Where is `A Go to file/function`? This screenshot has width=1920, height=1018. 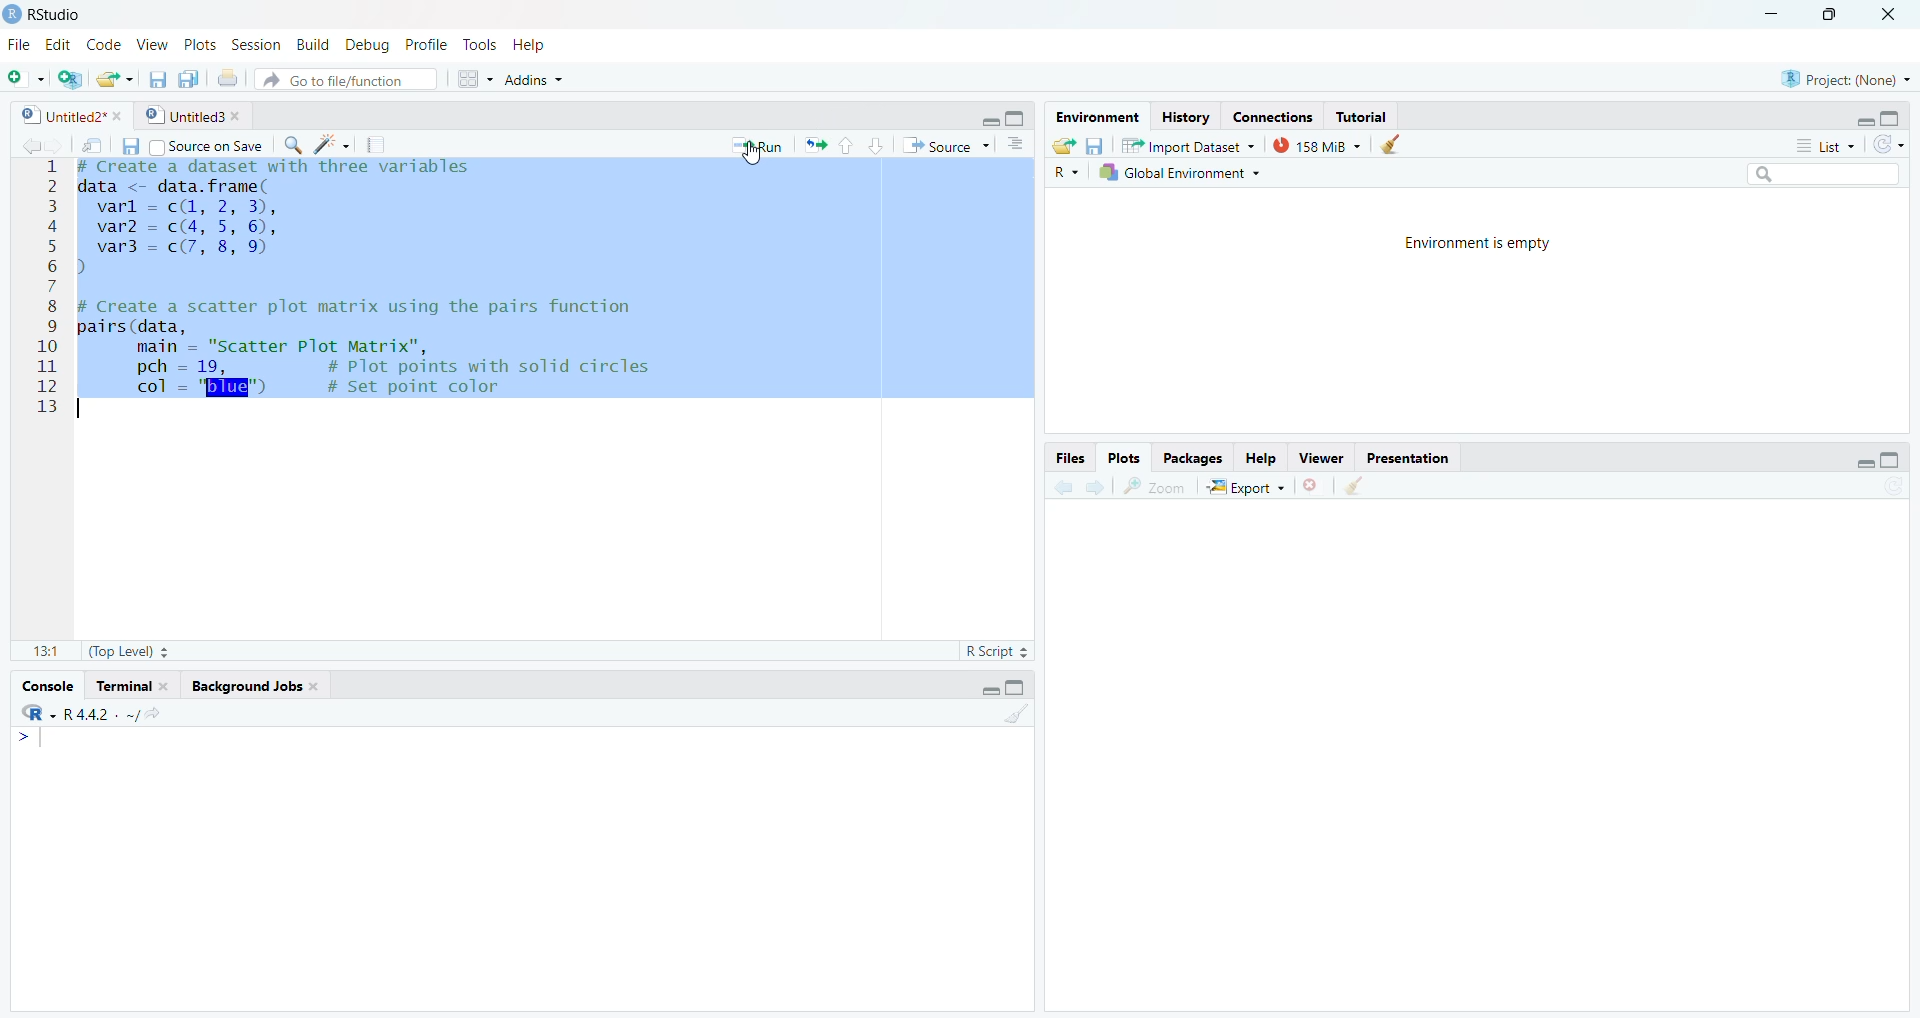
A Go to file/function is located at coordinates (345, 79).